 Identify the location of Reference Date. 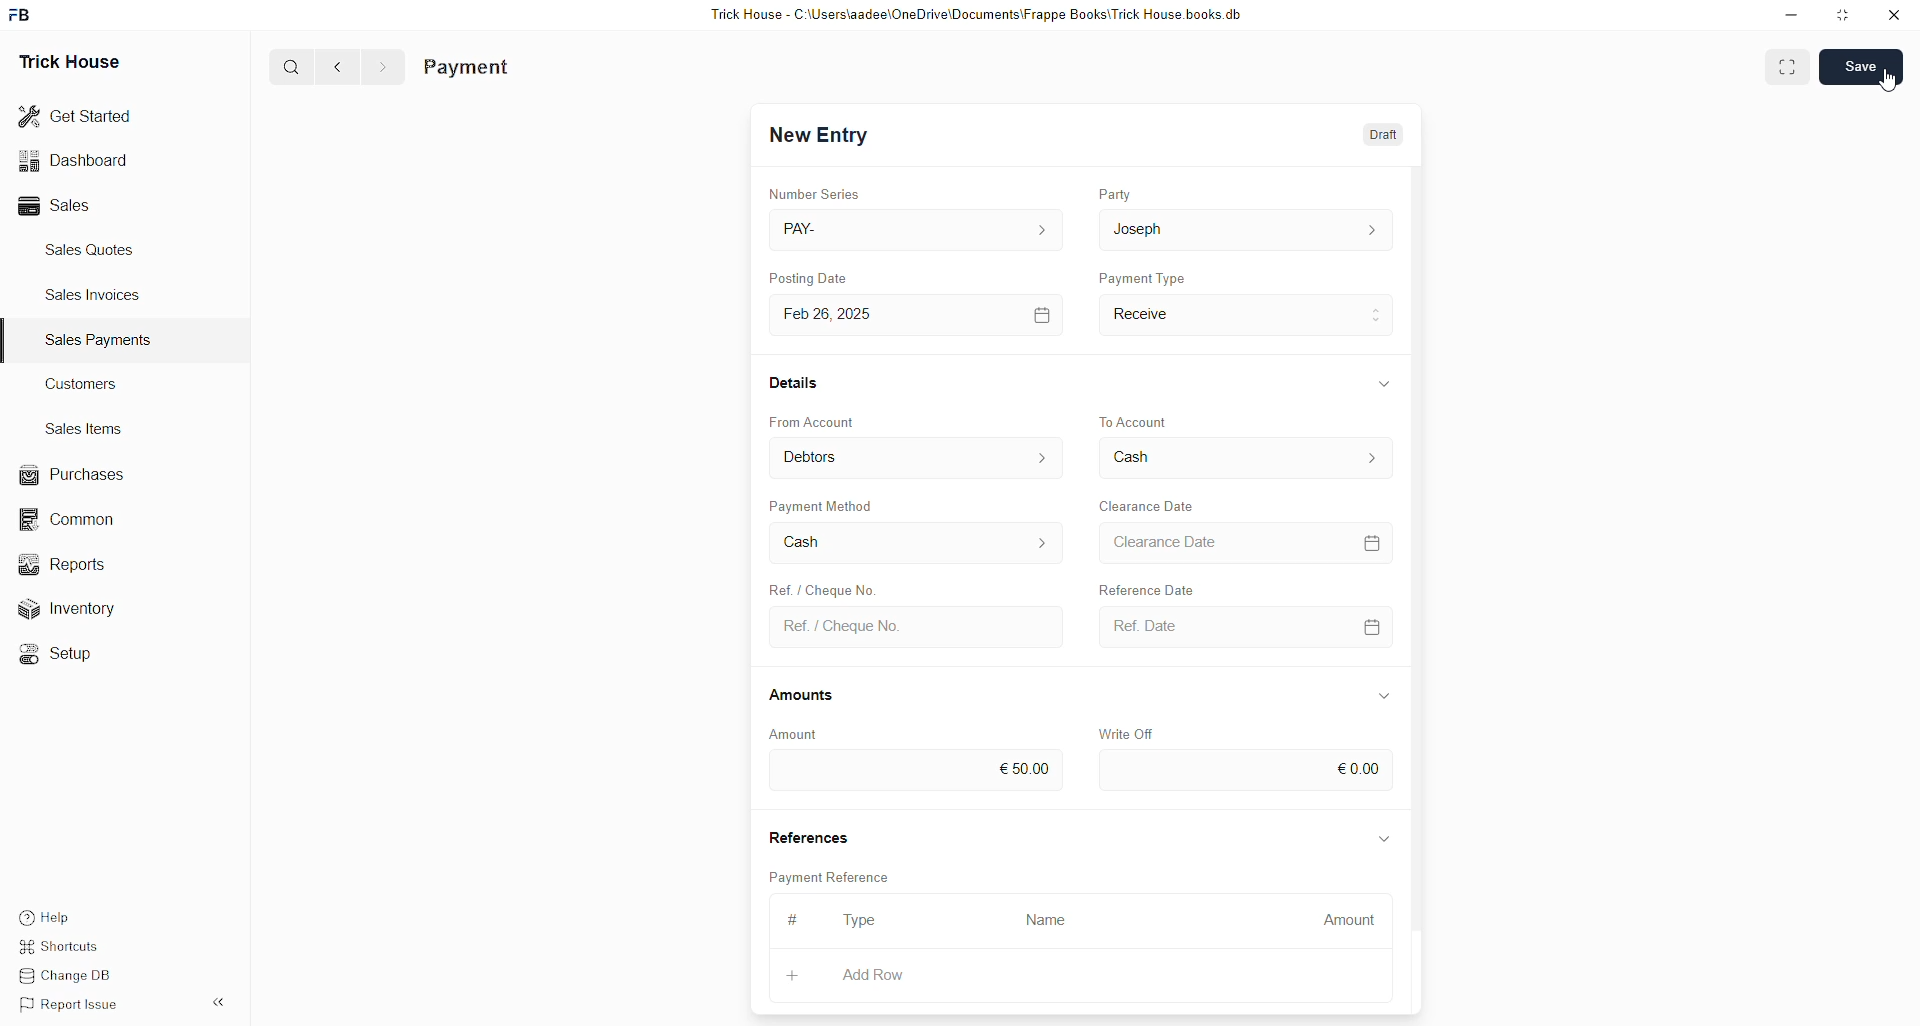
(1146, 587).